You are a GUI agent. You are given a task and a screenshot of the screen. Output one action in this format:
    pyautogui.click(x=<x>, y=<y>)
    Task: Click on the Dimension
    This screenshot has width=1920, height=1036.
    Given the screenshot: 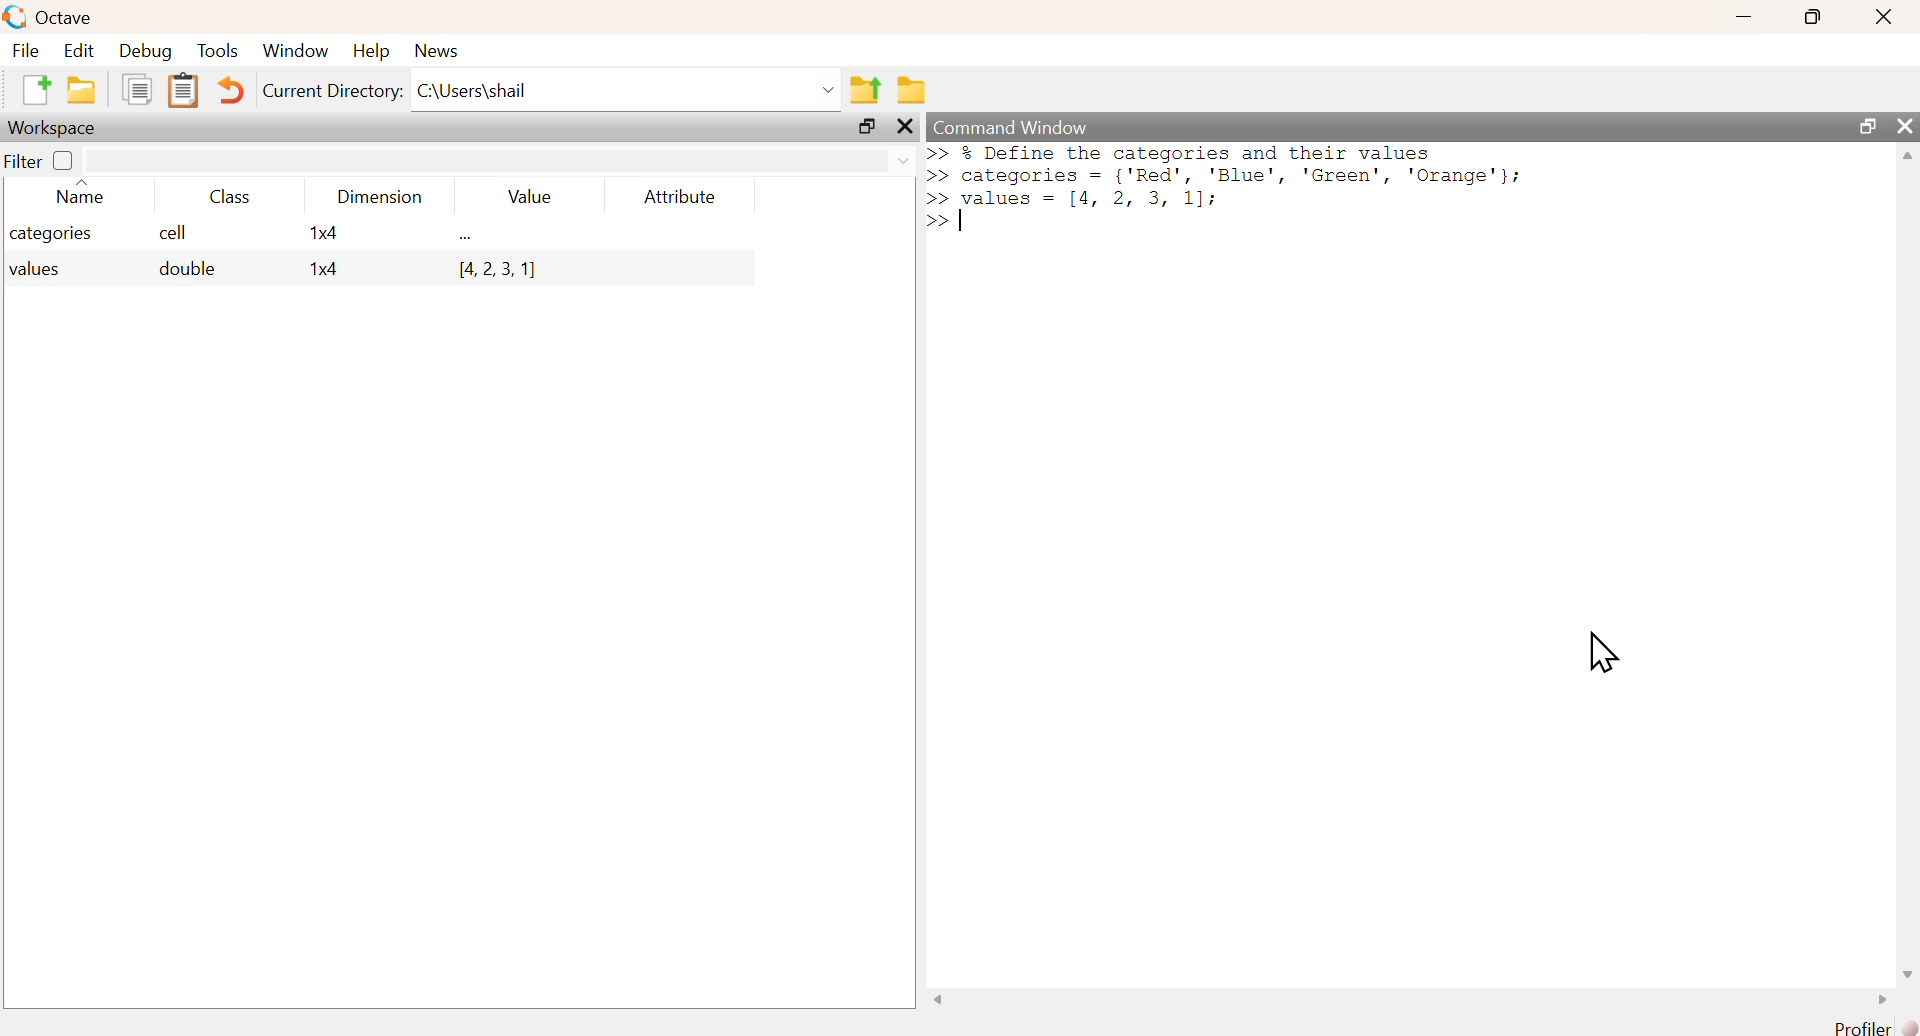 What is the action you would take?
    pyautogui.click(x=383, y=198)
    